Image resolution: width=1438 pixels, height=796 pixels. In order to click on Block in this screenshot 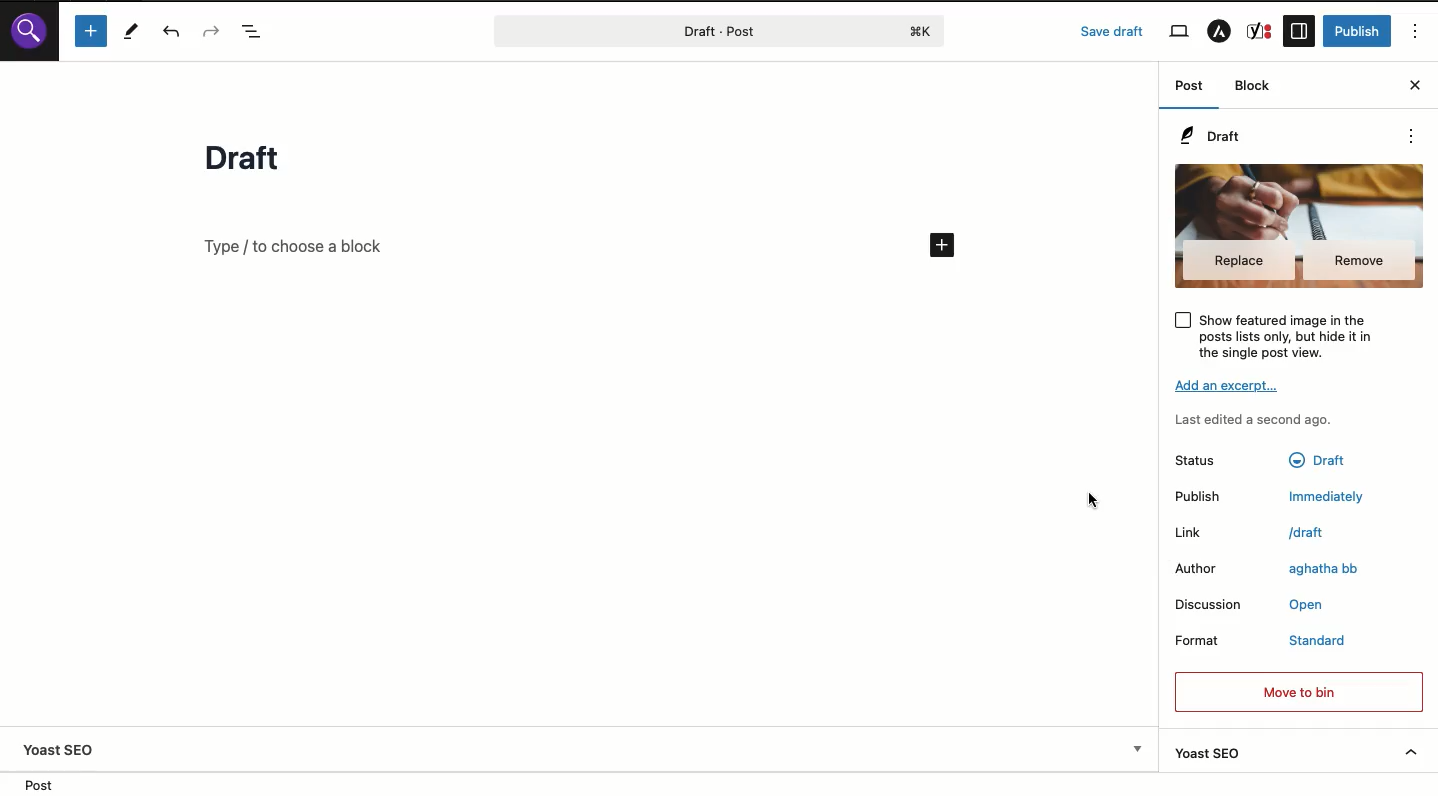, I will do `click(1259, 87)`.